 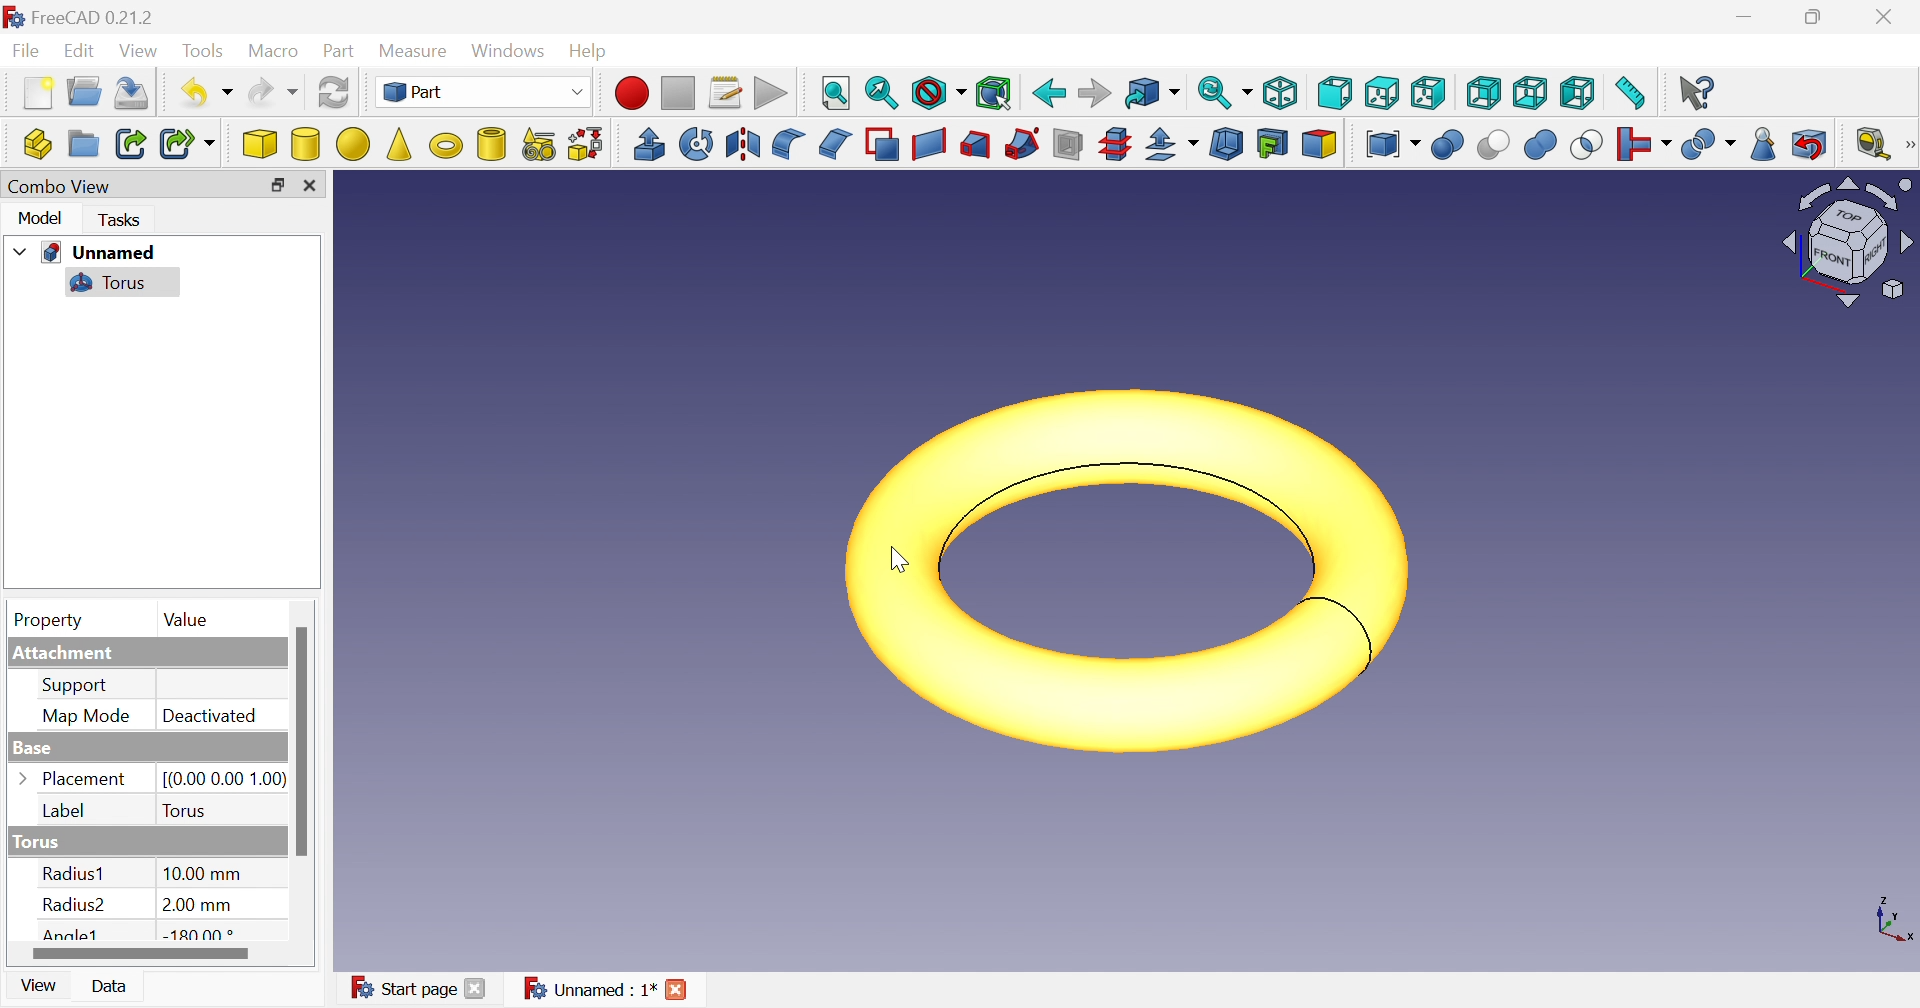 I want to click on Refresh, so click(x=334, y=91).